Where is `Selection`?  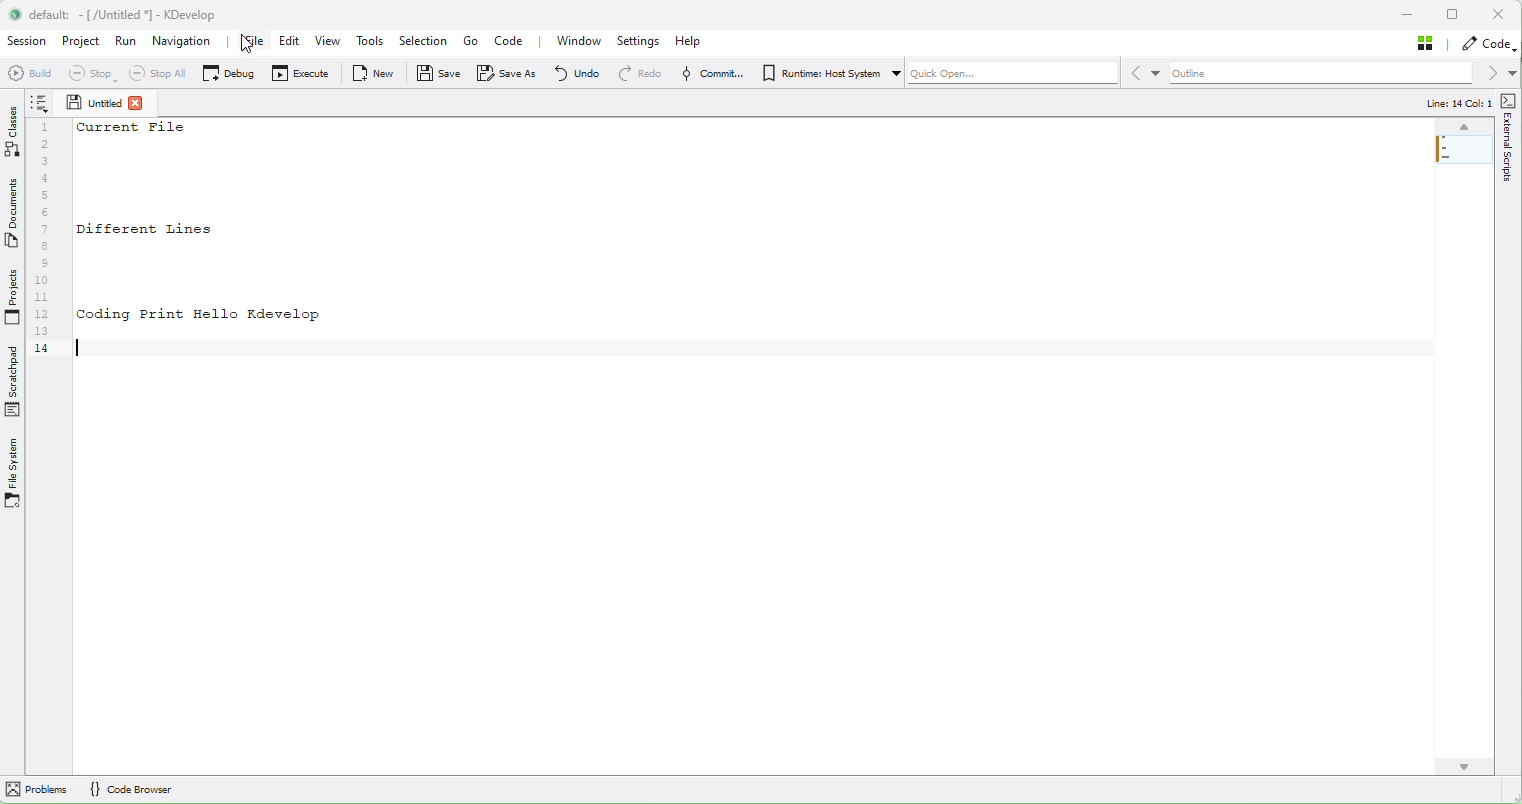 Selection is located at coordinates (427, 41).